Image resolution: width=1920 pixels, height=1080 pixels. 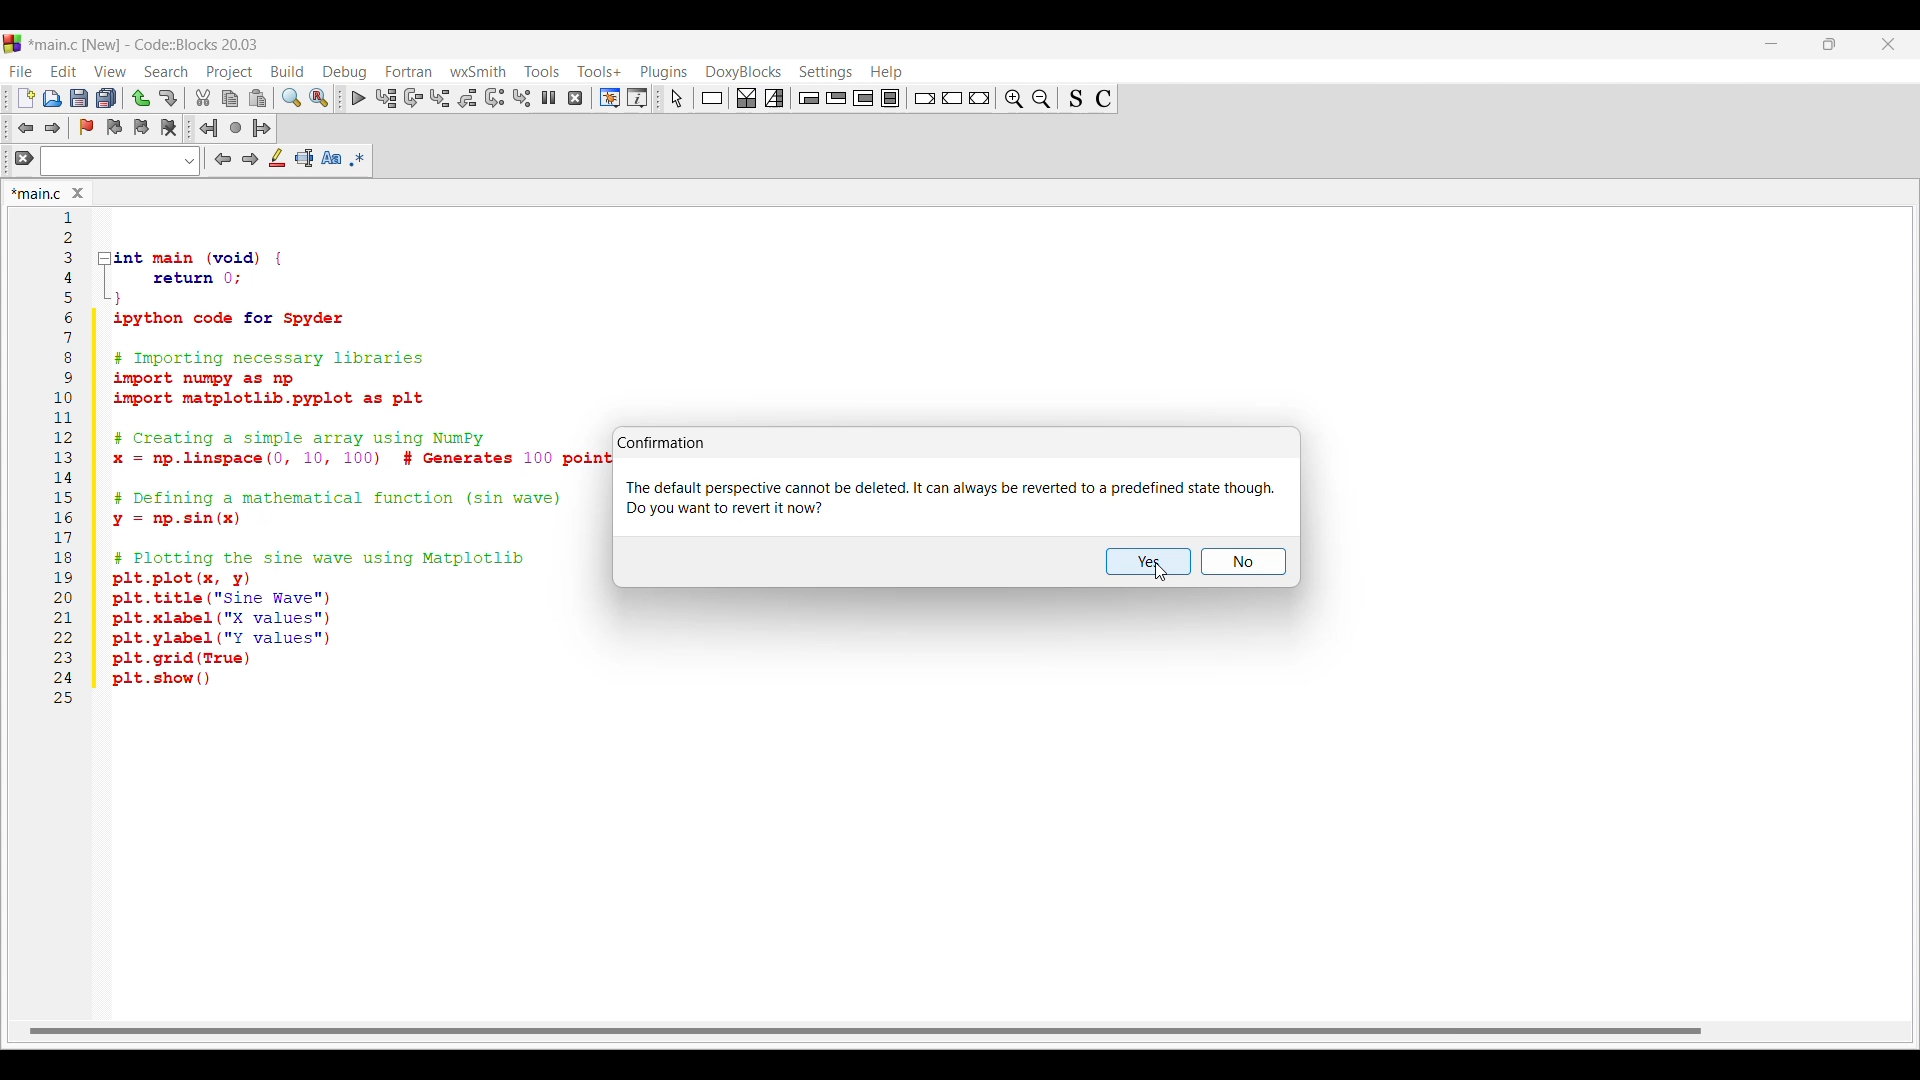 I want to click on Use regex, so click(x=358, y=159).